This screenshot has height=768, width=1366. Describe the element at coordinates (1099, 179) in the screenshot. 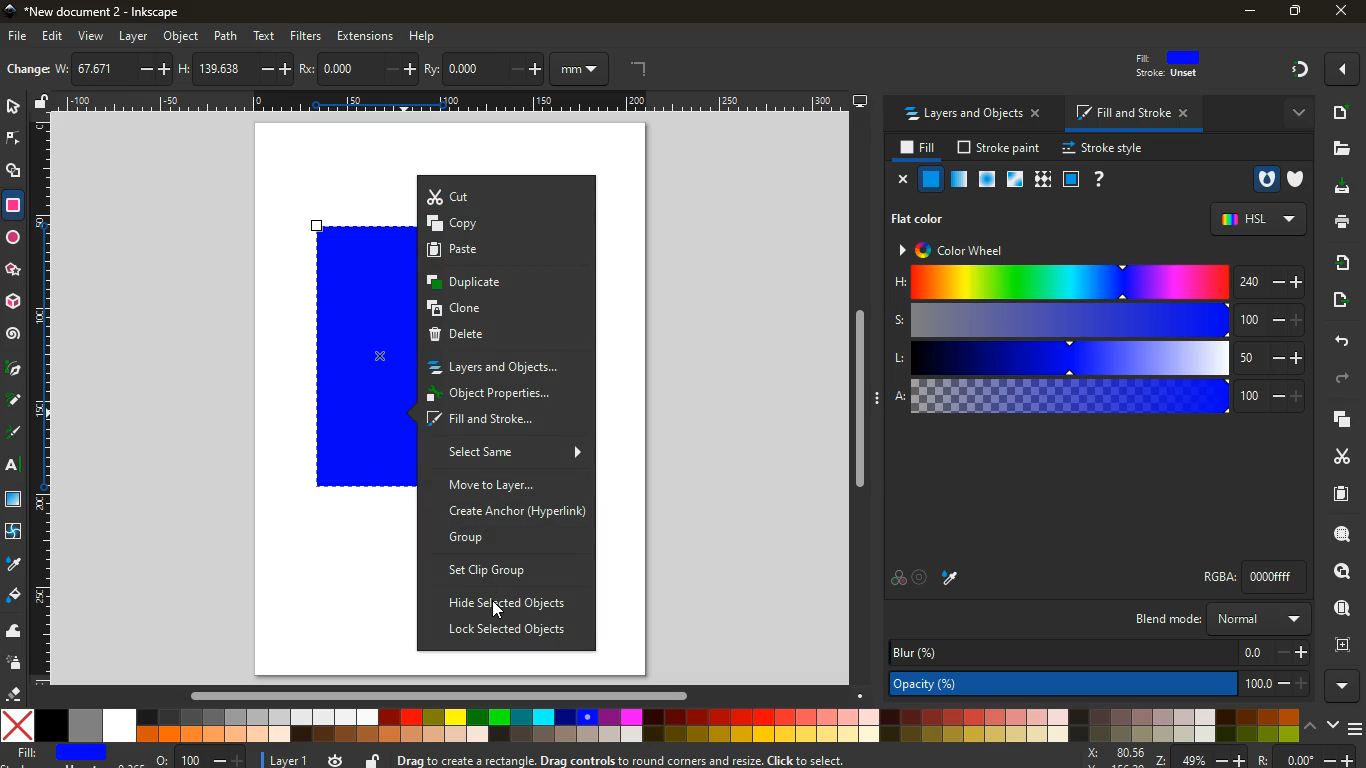

I see `help` at that location.